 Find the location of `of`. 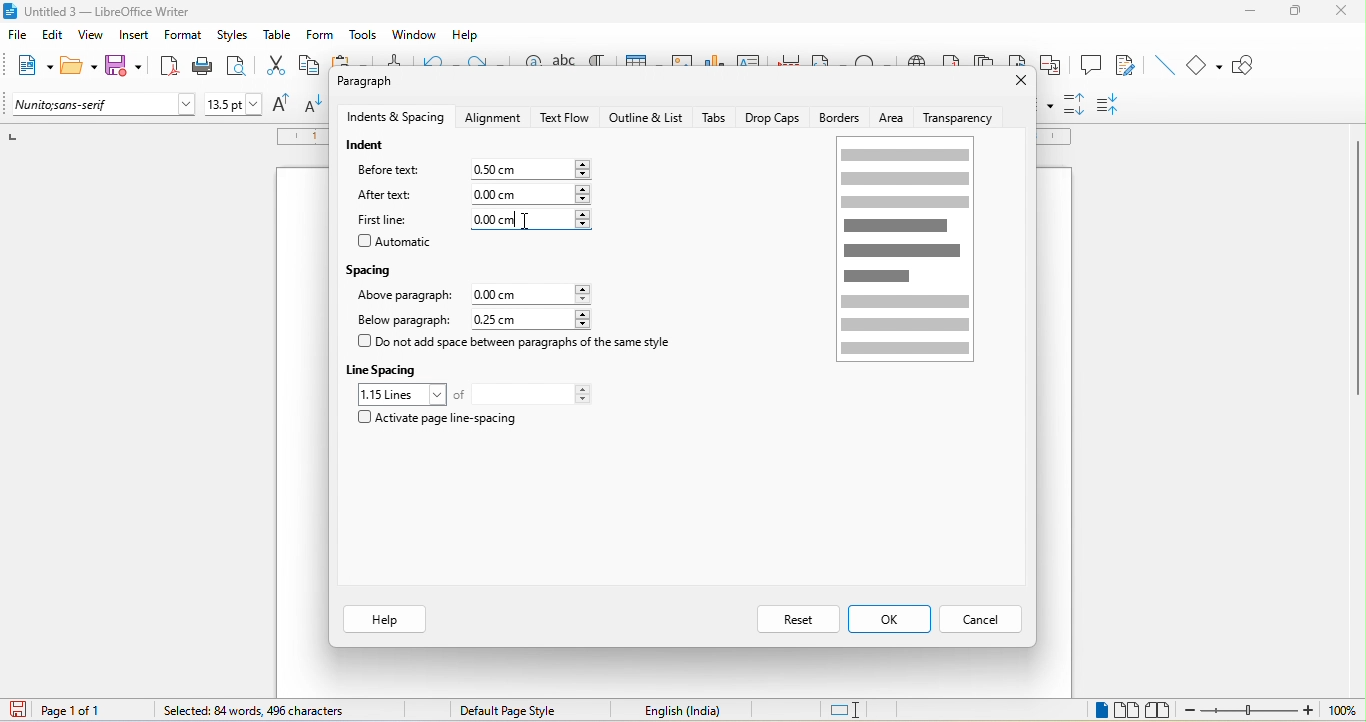

of is located at coordinates (459, 394).